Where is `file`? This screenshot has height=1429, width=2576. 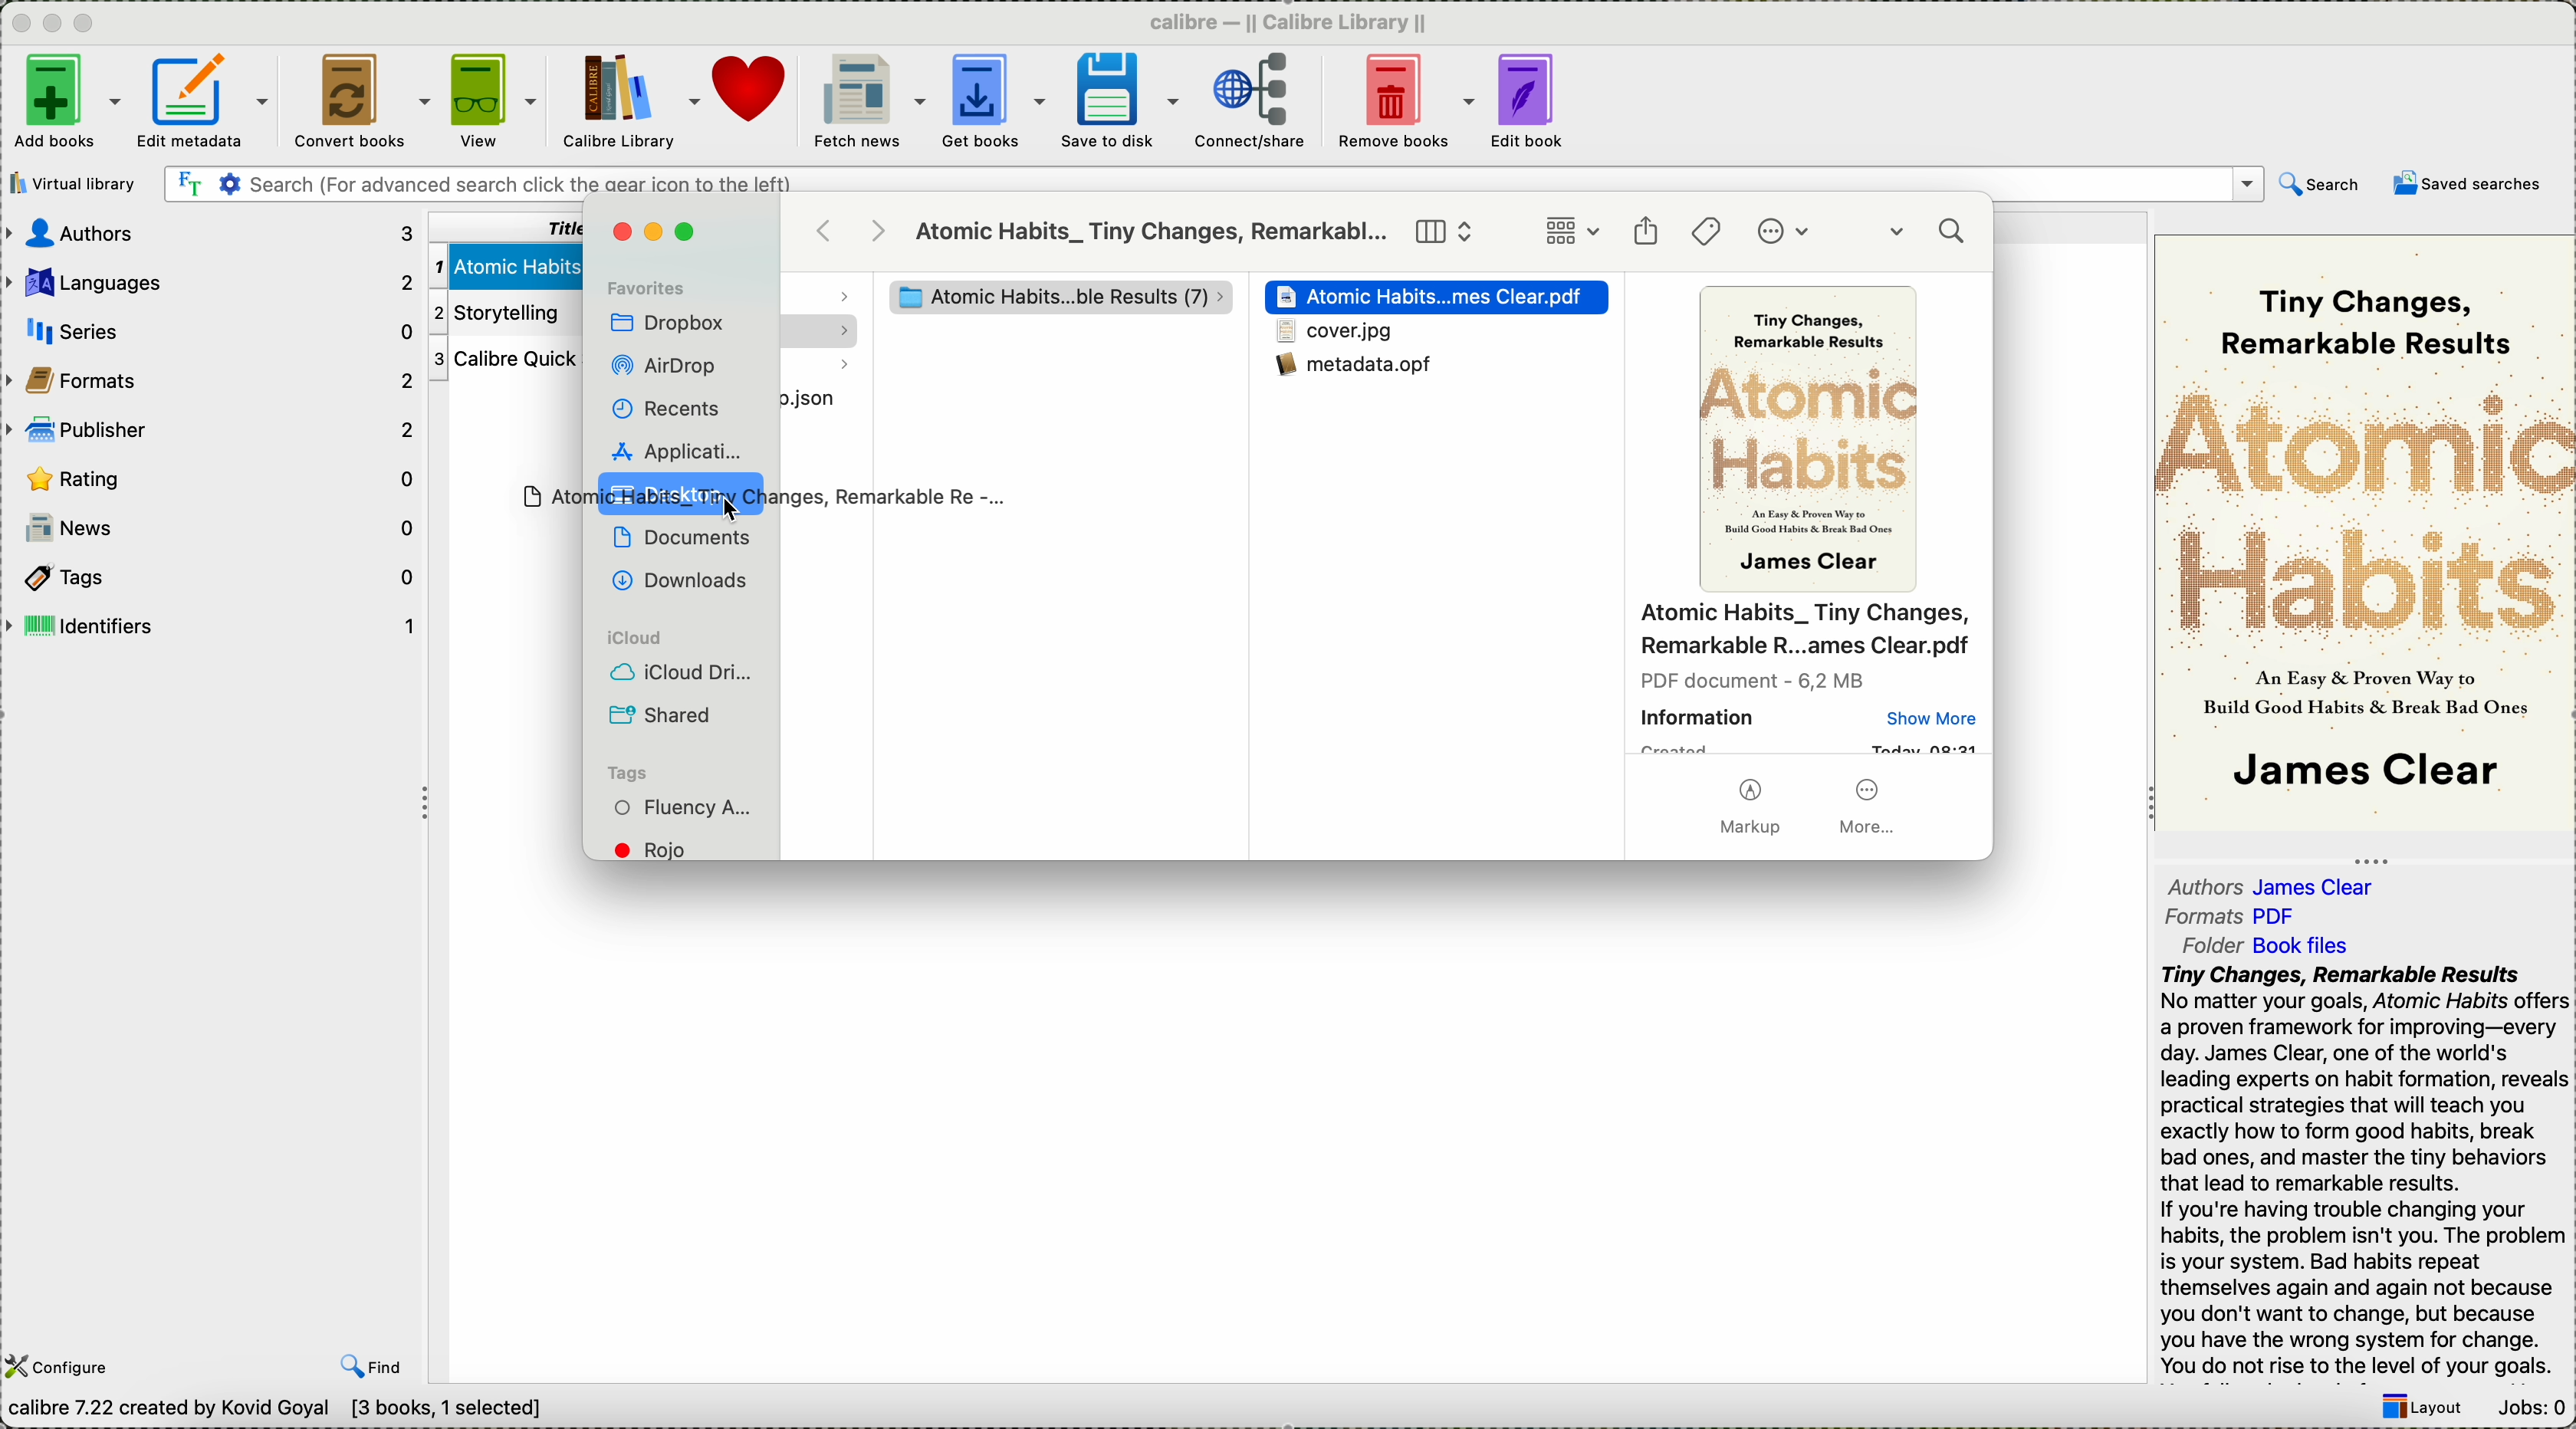
file is located at coordinates (1334, 333).